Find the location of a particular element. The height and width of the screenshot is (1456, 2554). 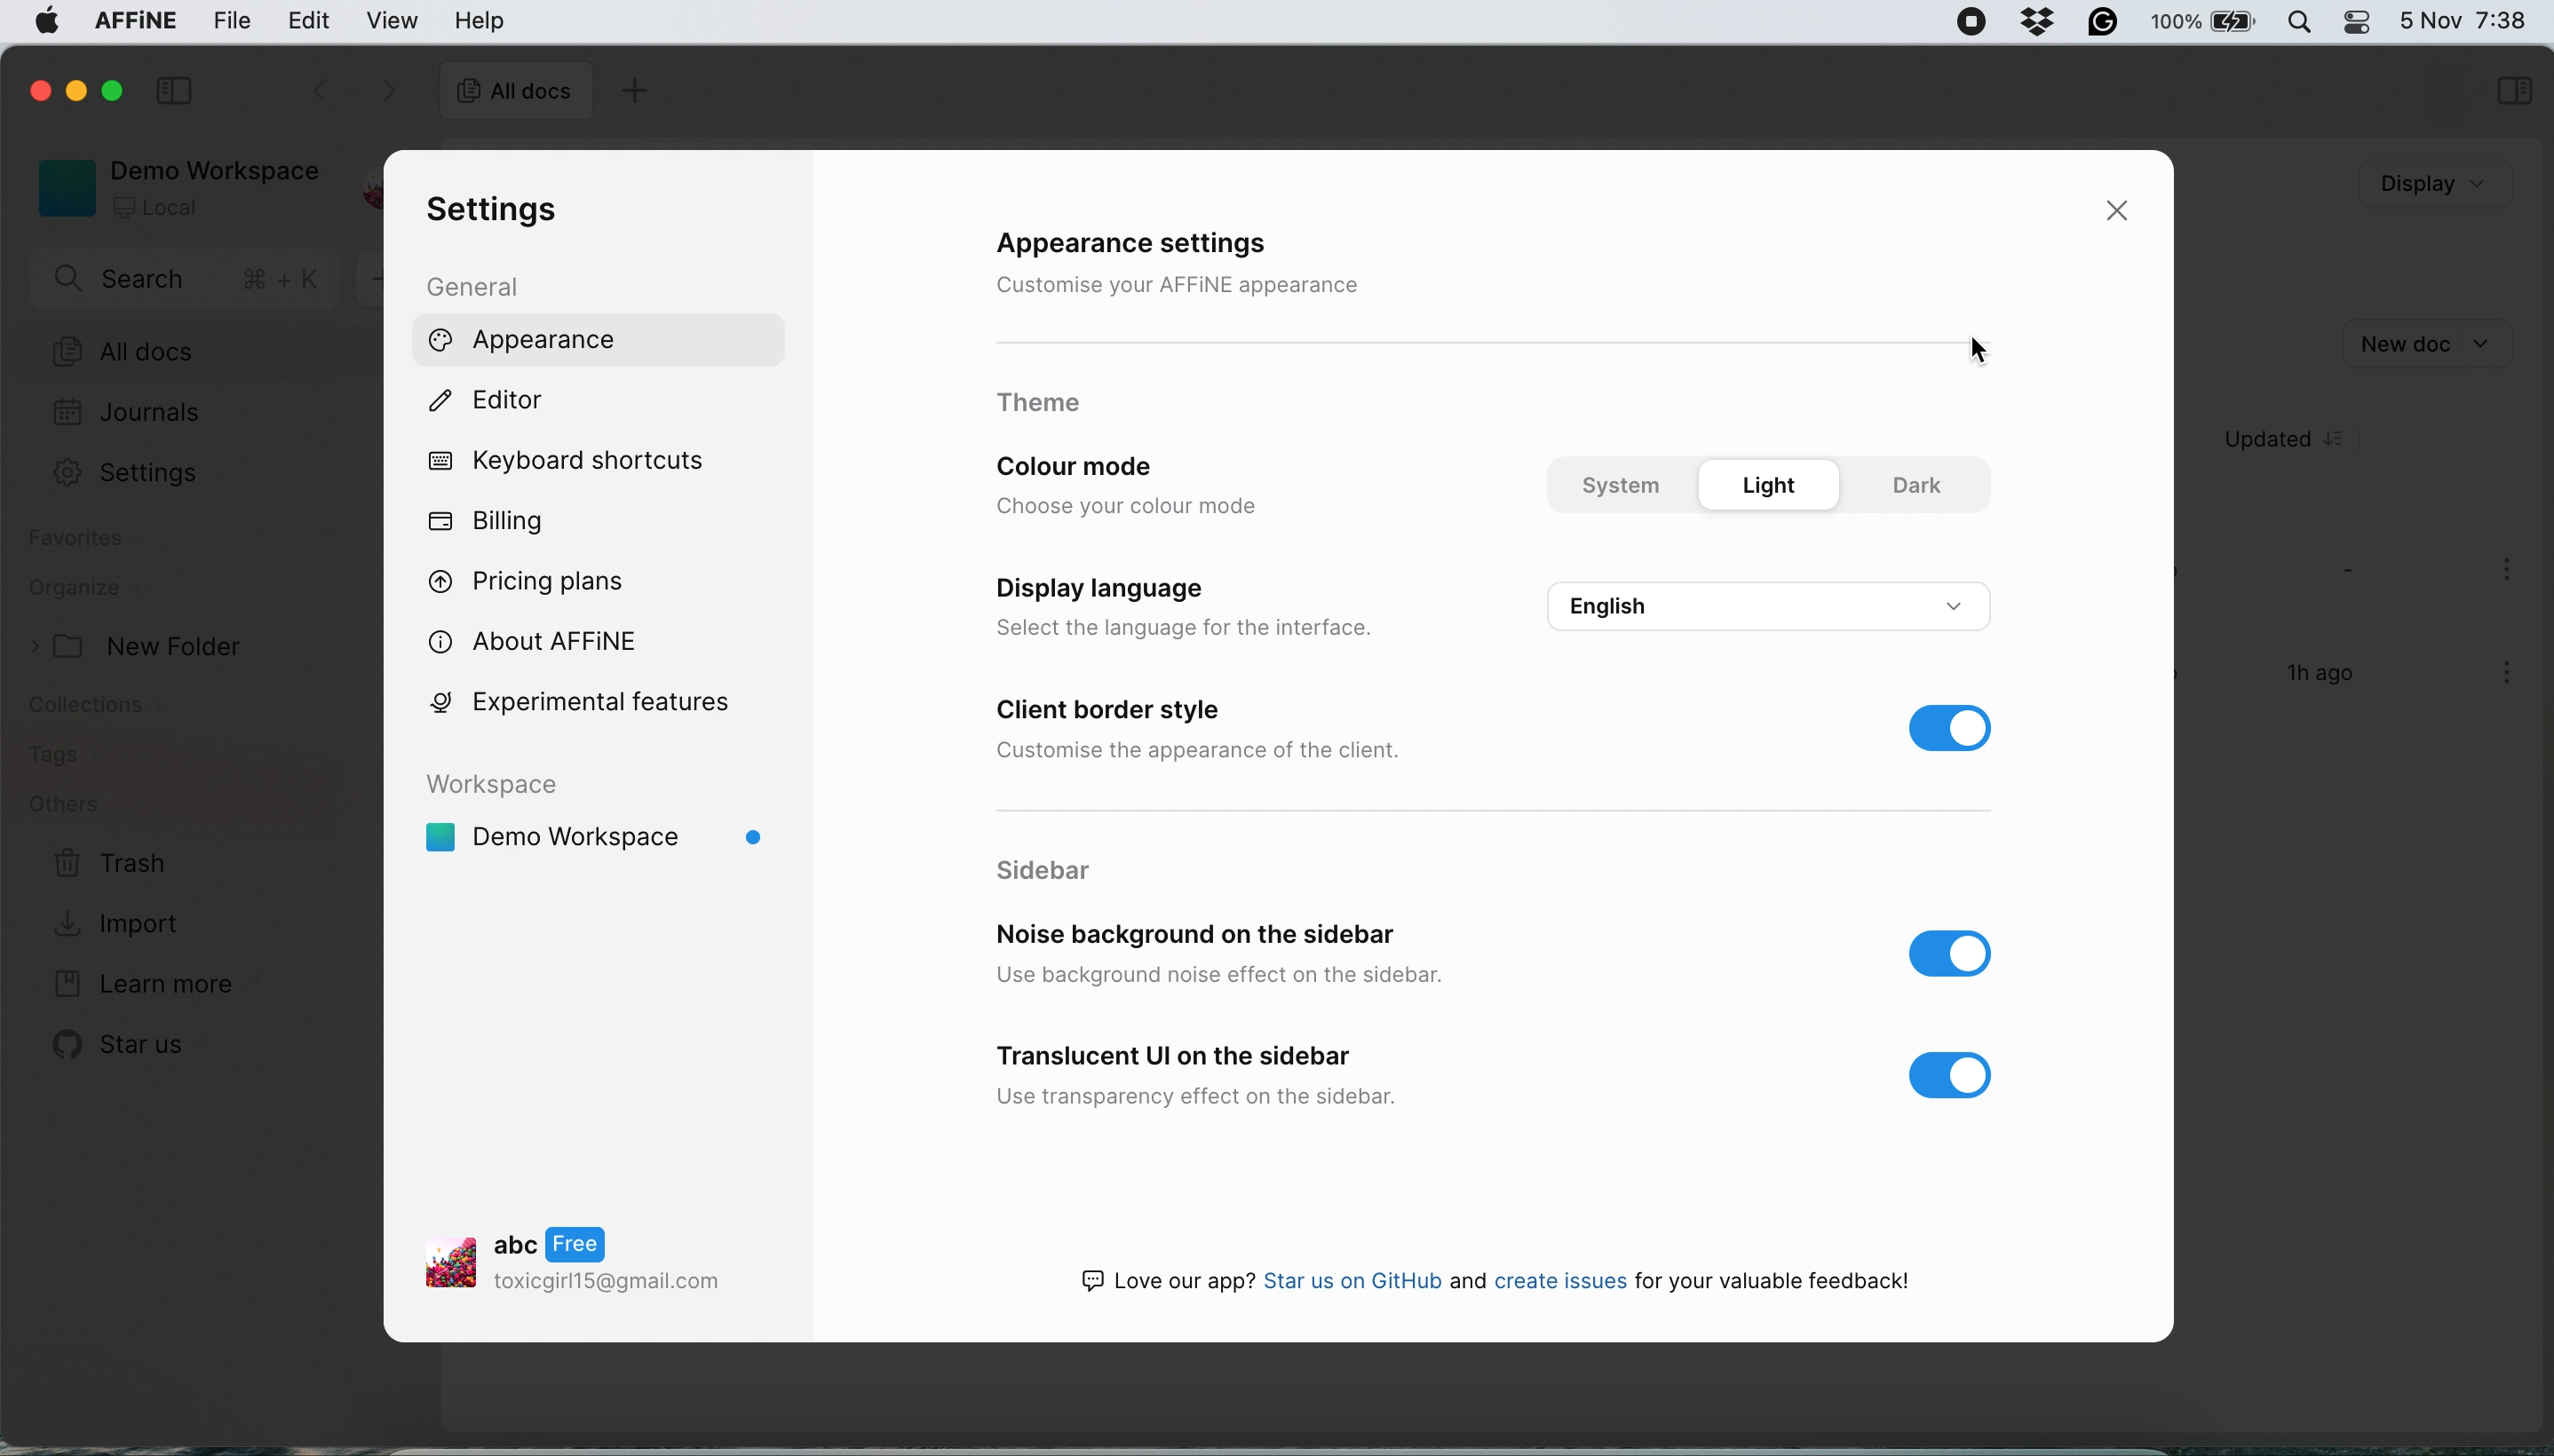

edit is located at coordinates (309, 22).